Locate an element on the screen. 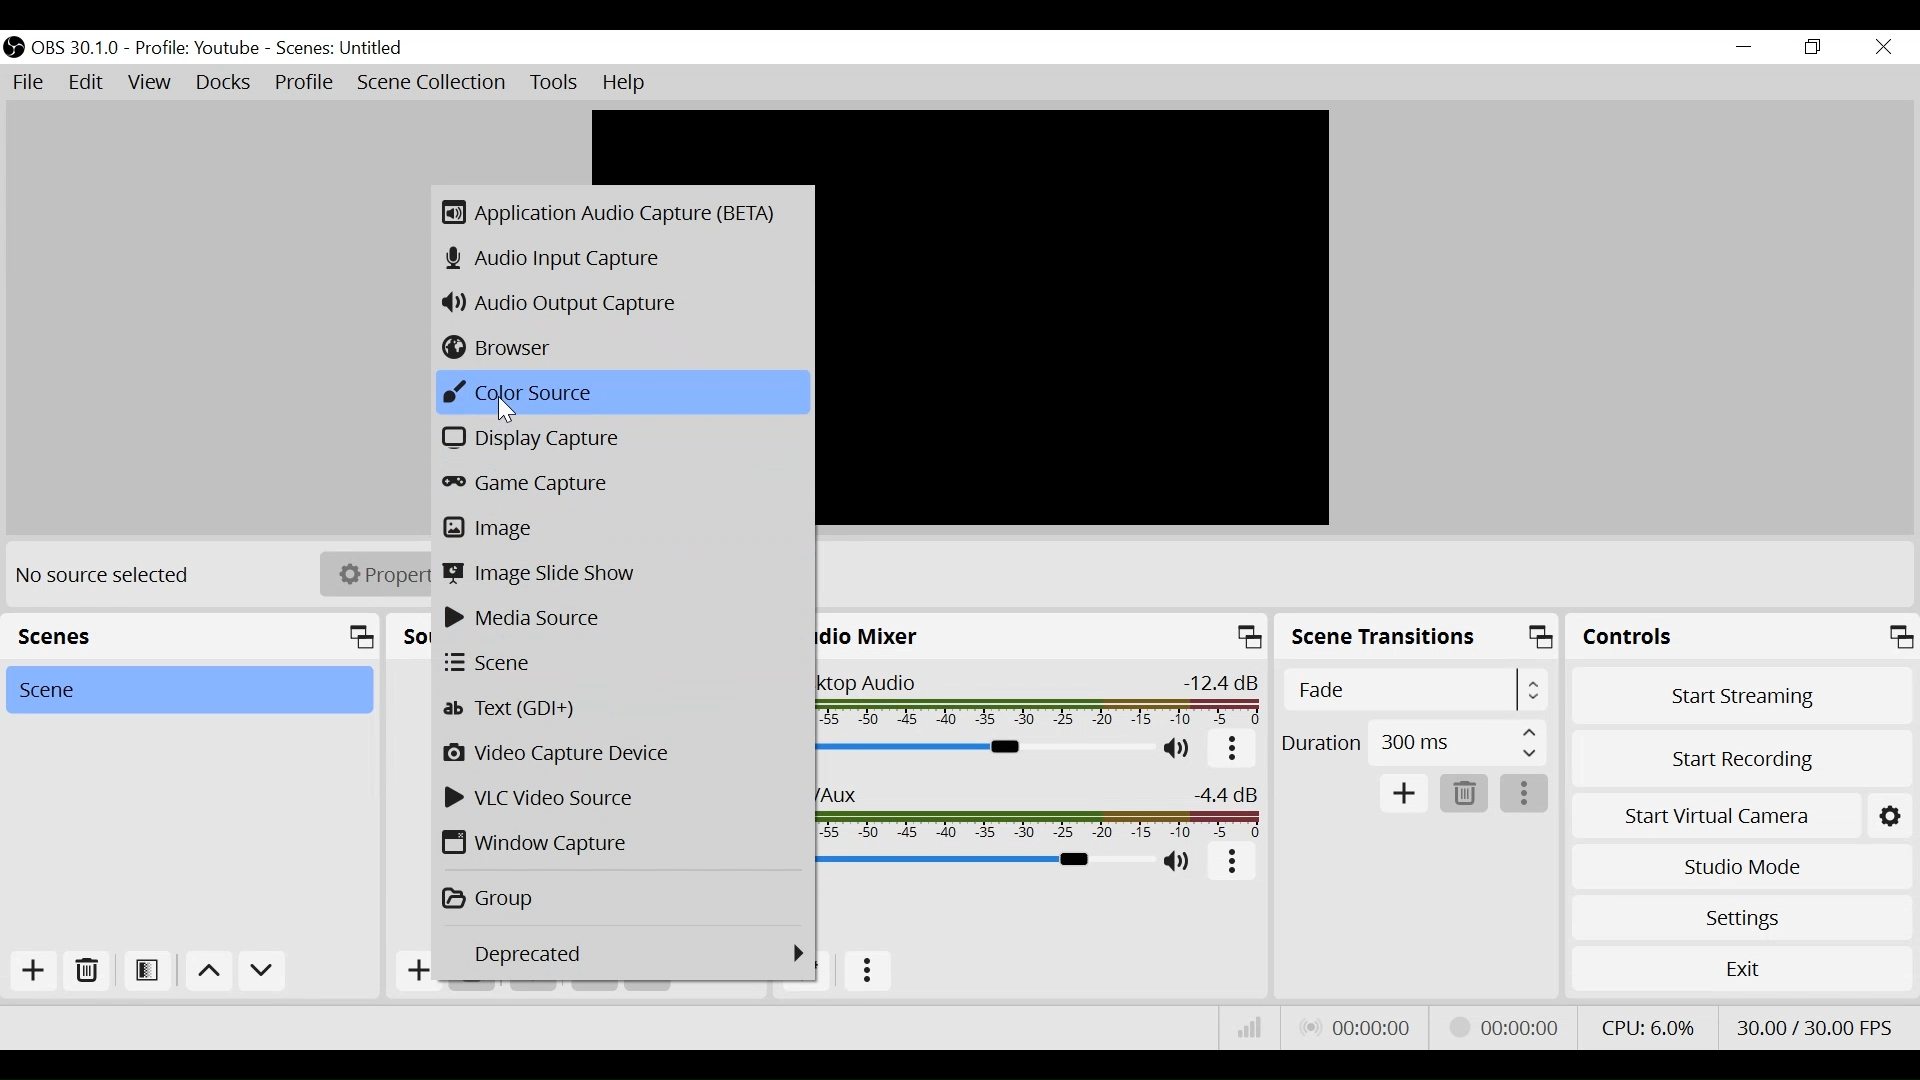 This screenshot has height=1080, width=1920. CPU Usage is located at coordinates (1649, 1027).